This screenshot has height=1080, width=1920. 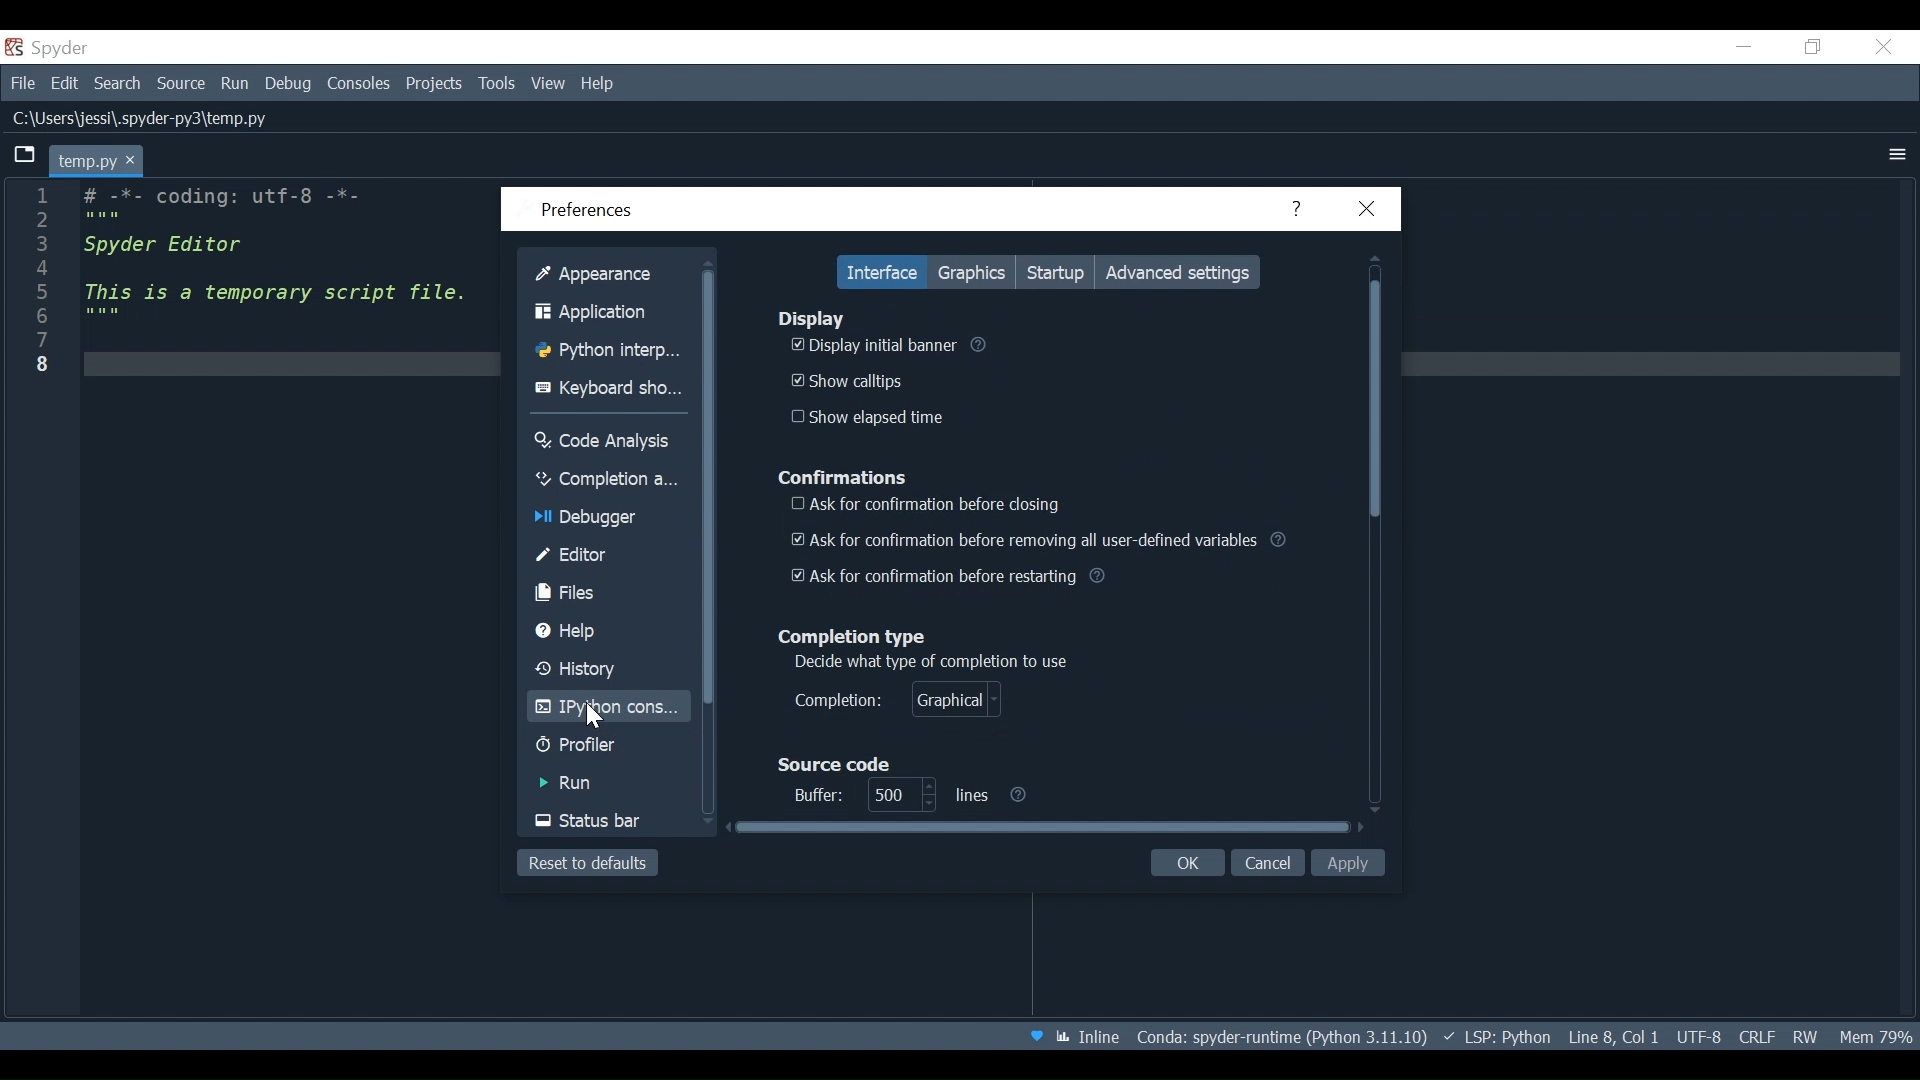 I want to click on Help, so click(x=1304, y=210).